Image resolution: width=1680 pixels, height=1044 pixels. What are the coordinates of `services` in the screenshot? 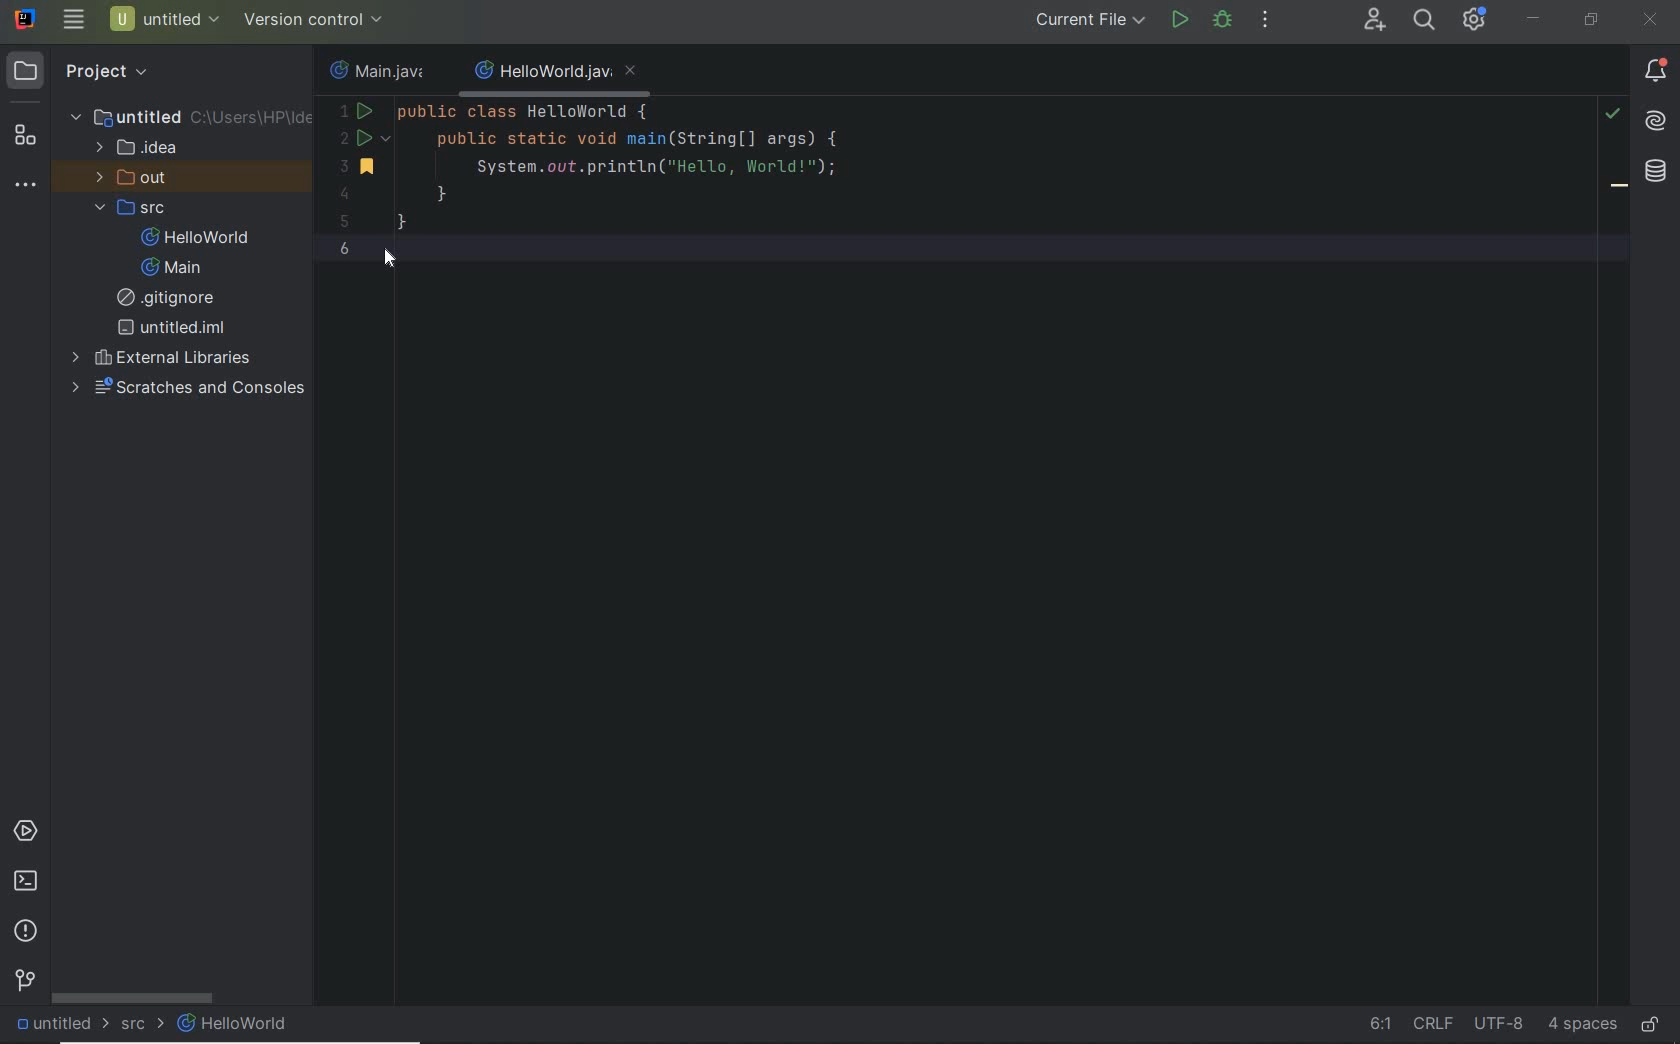 It's located at (25, 832).